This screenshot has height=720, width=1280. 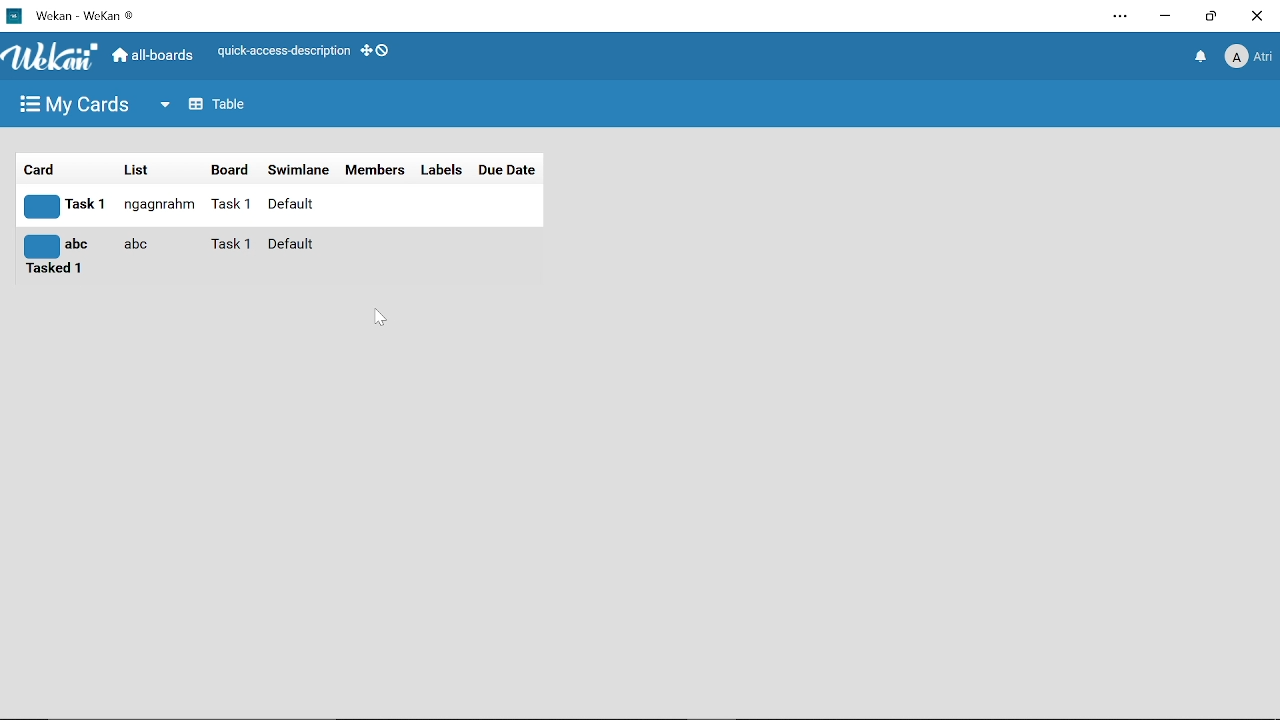 What do you see at coordinates (298, 170) in the screenshot?
I see `Swimlane` at bounding box center [298, 170].